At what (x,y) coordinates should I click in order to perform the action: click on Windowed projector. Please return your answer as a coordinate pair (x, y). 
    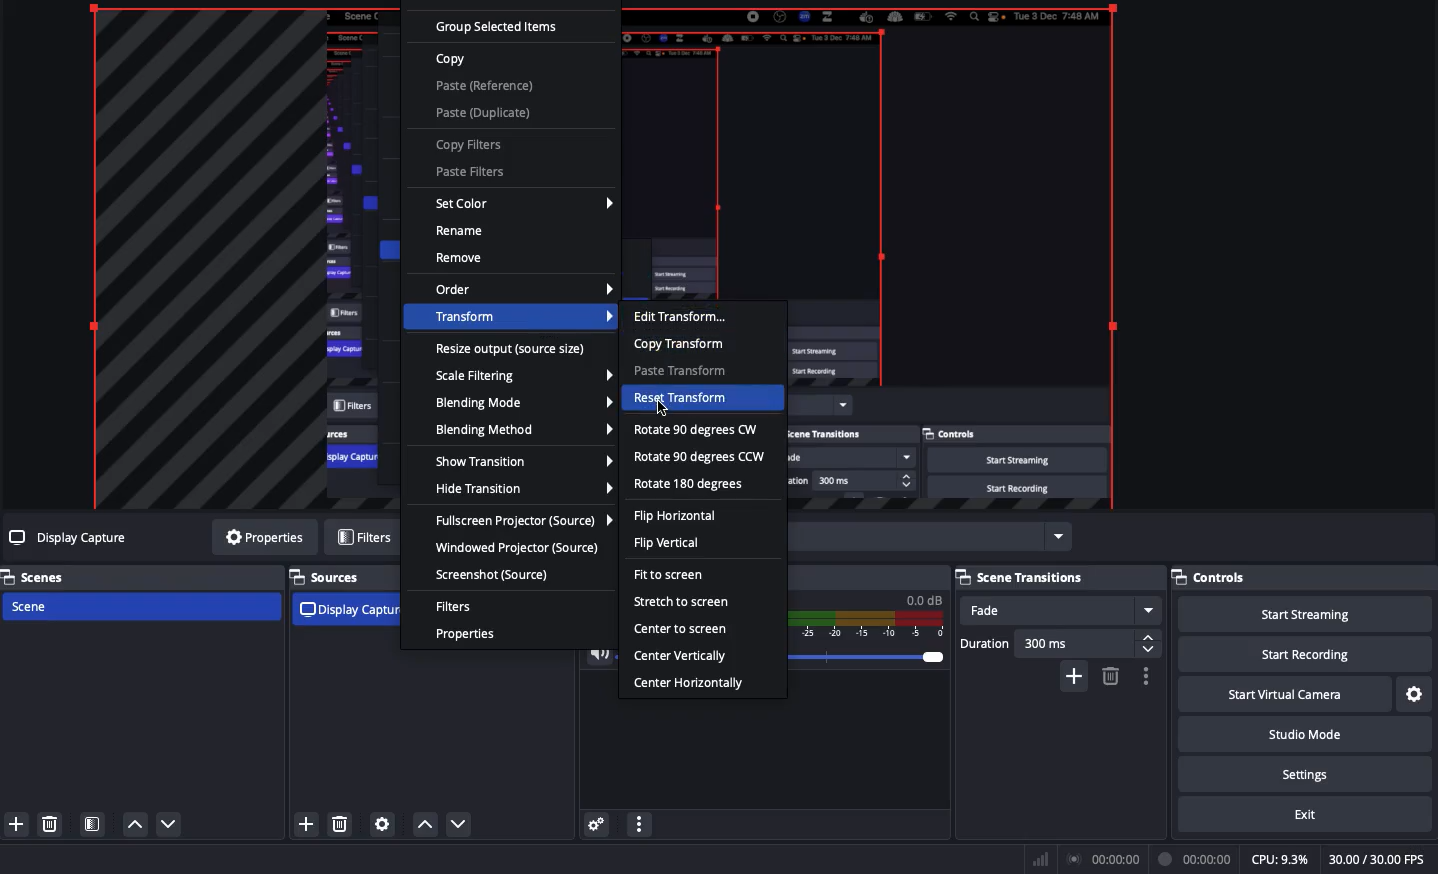
    Looking at the image, I should click on (521, 547).